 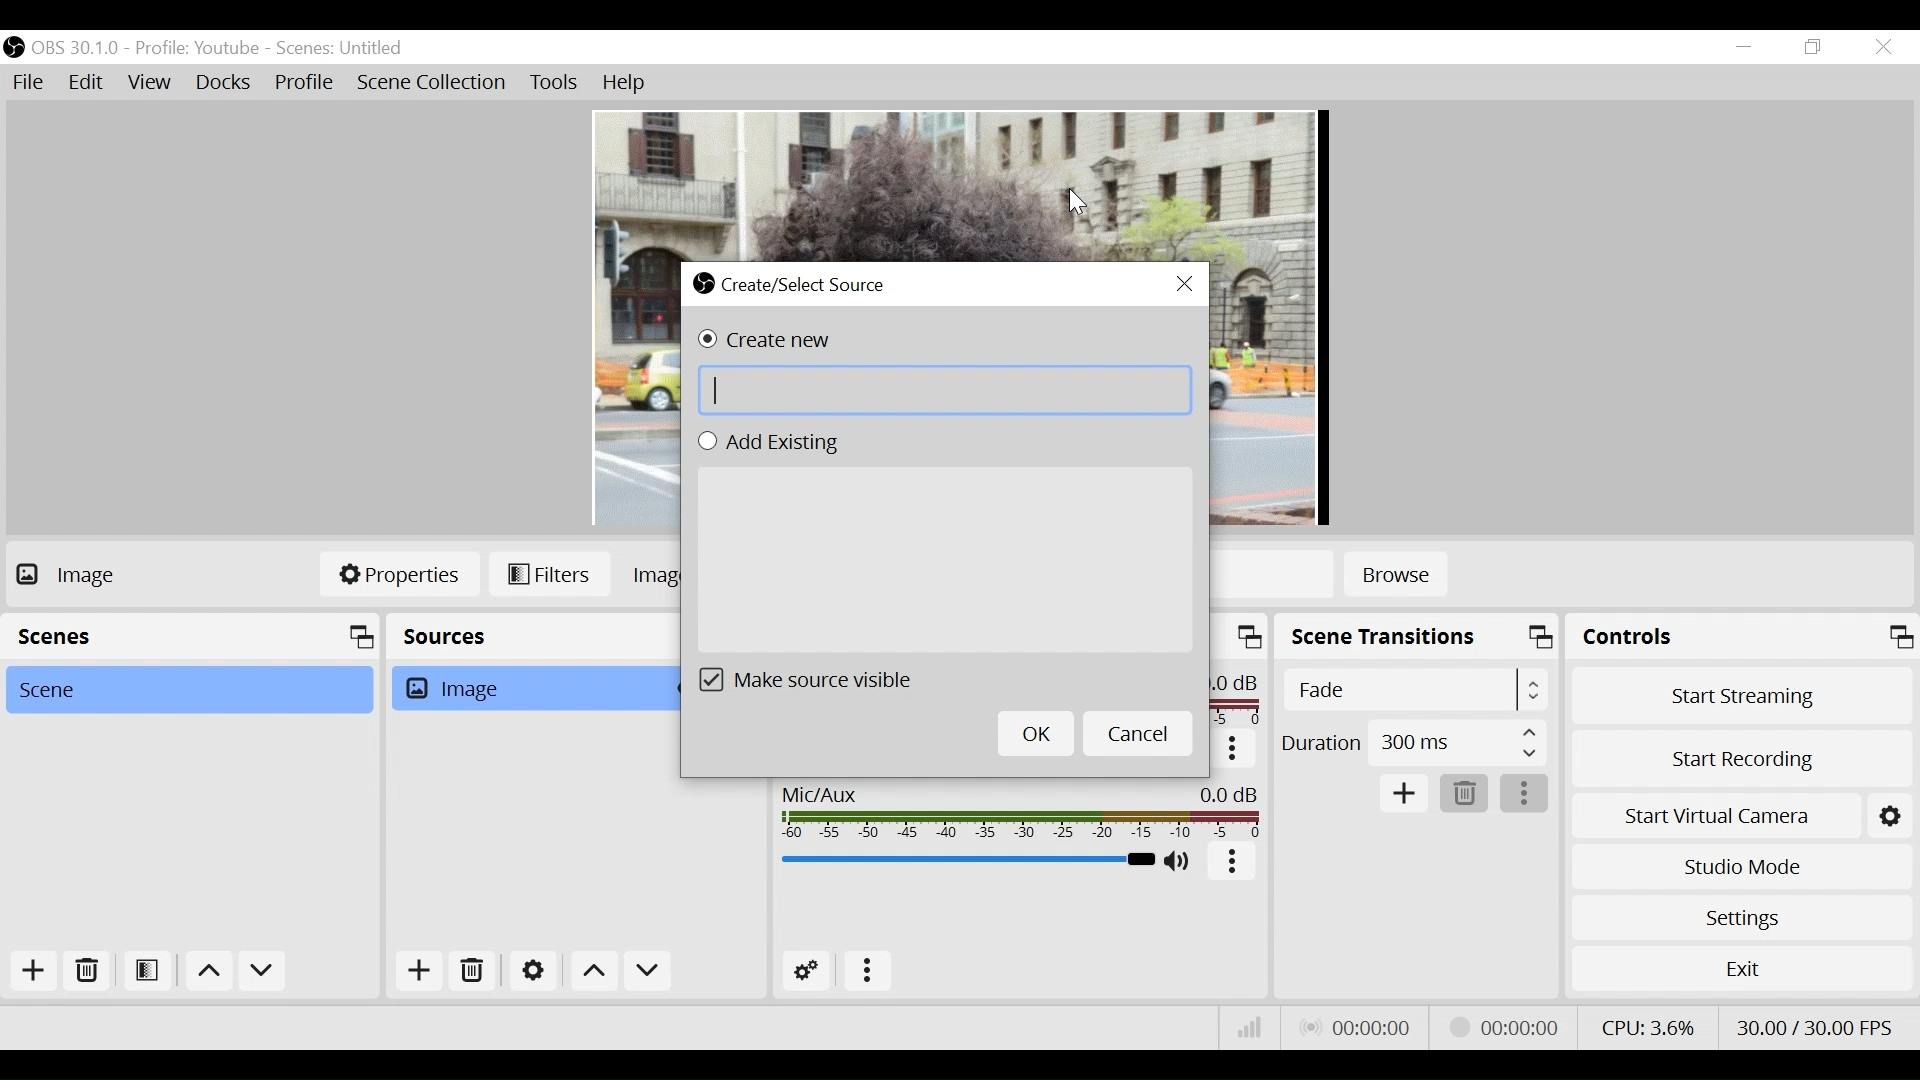 What do you see at coordinates (28, 84) in the screenshot?
I see `File` at bounding box center [28, 84].